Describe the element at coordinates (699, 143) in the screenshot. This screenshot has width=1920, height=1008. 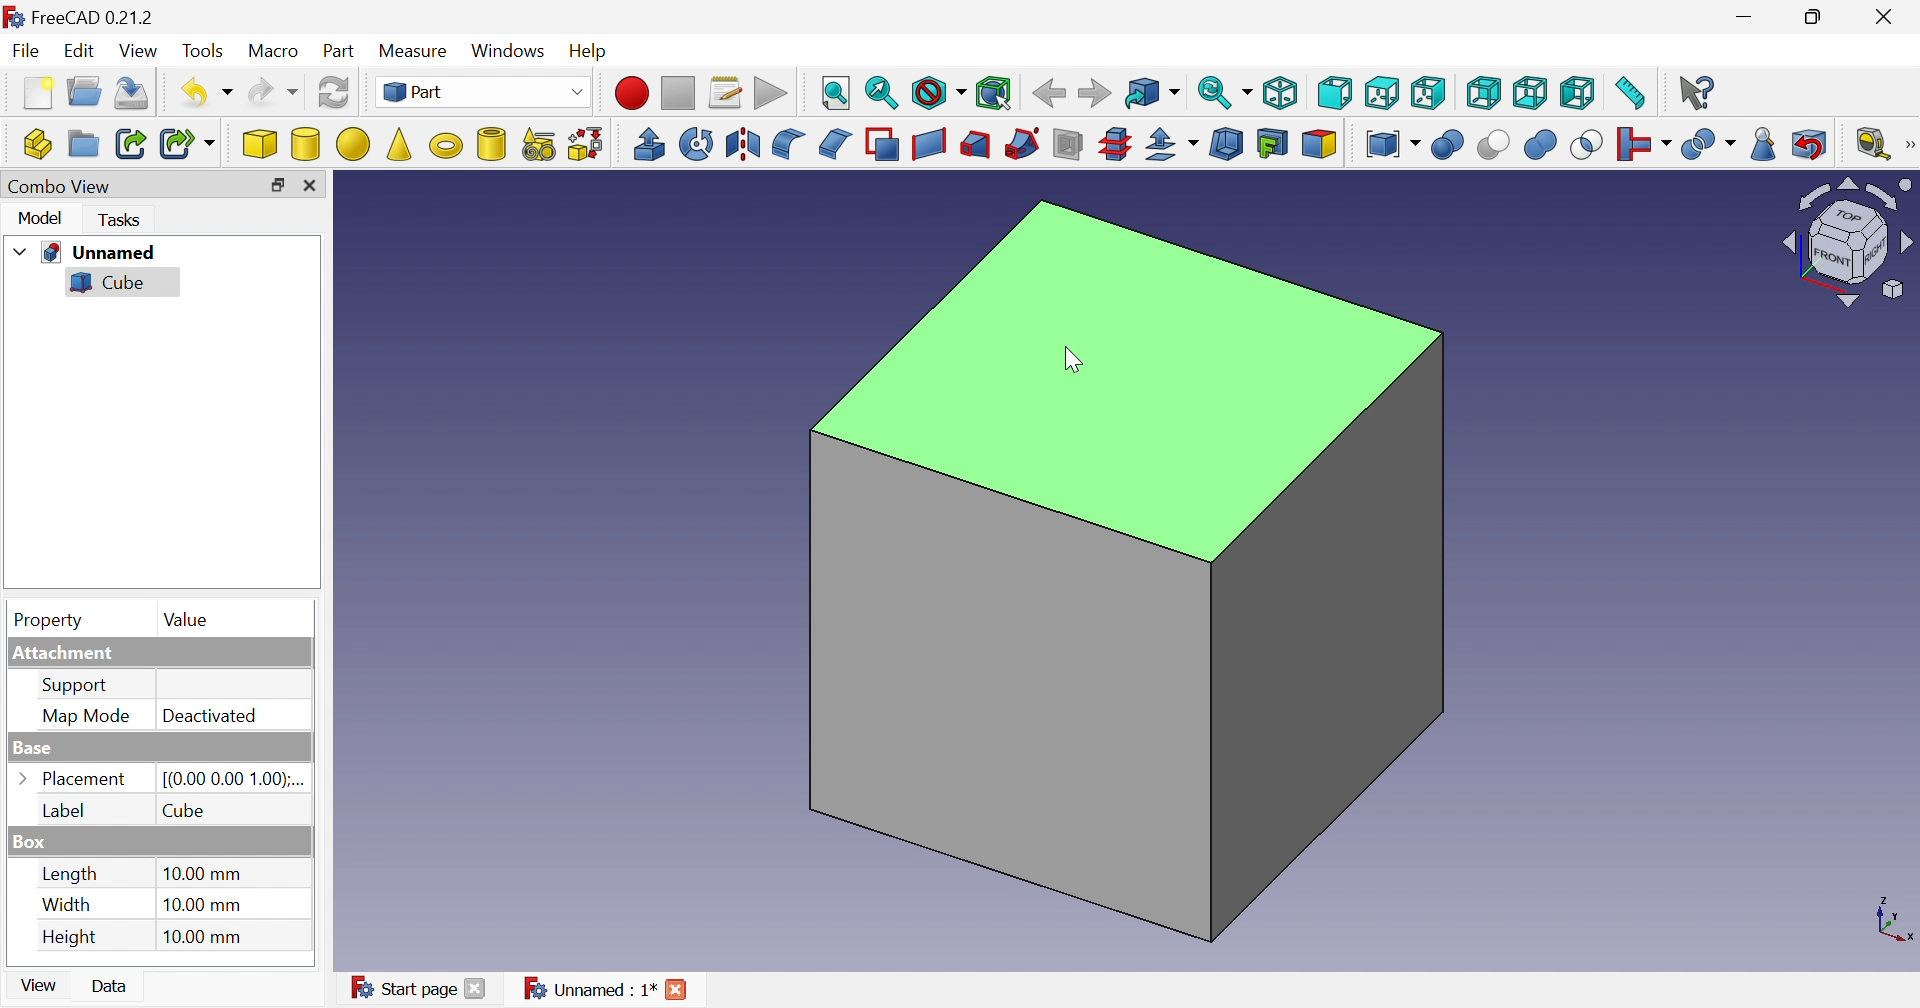
I see `Revolve` at that location.